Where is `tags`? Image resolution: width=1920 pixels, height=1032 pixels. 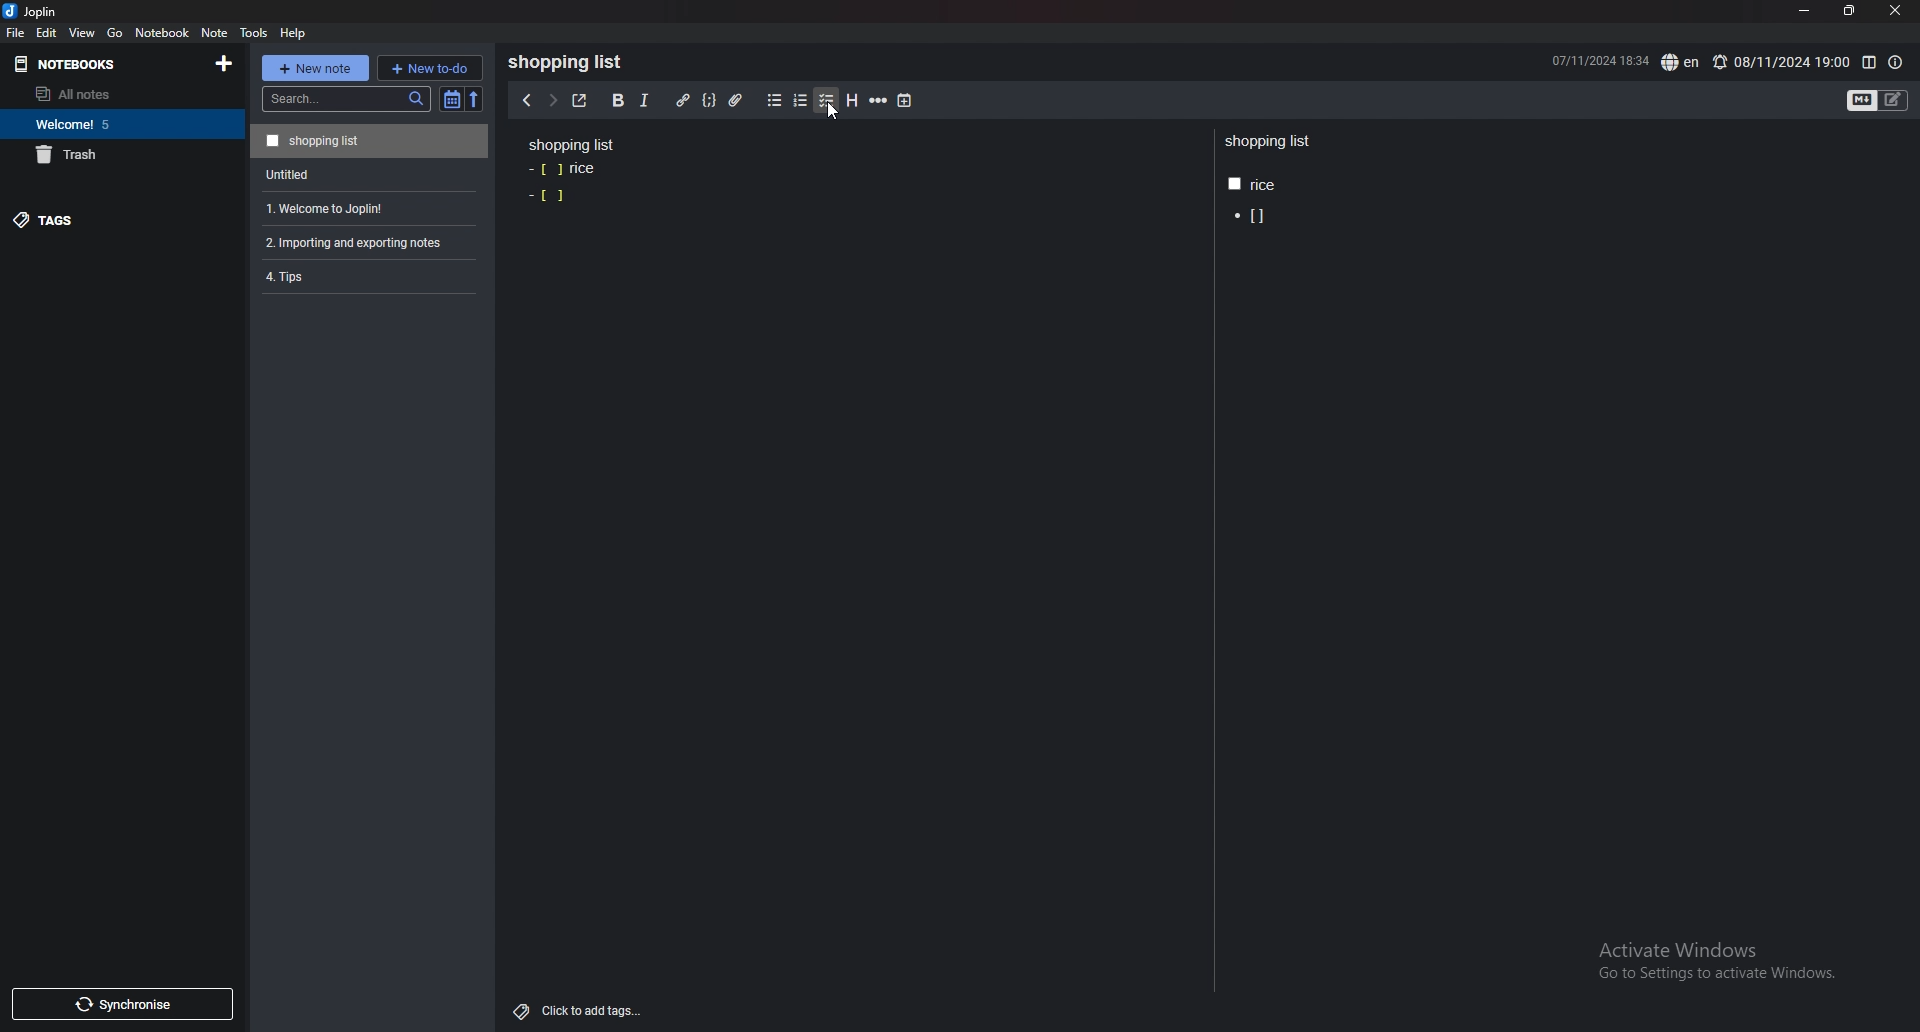 tags is located at coordinates (107, 219).